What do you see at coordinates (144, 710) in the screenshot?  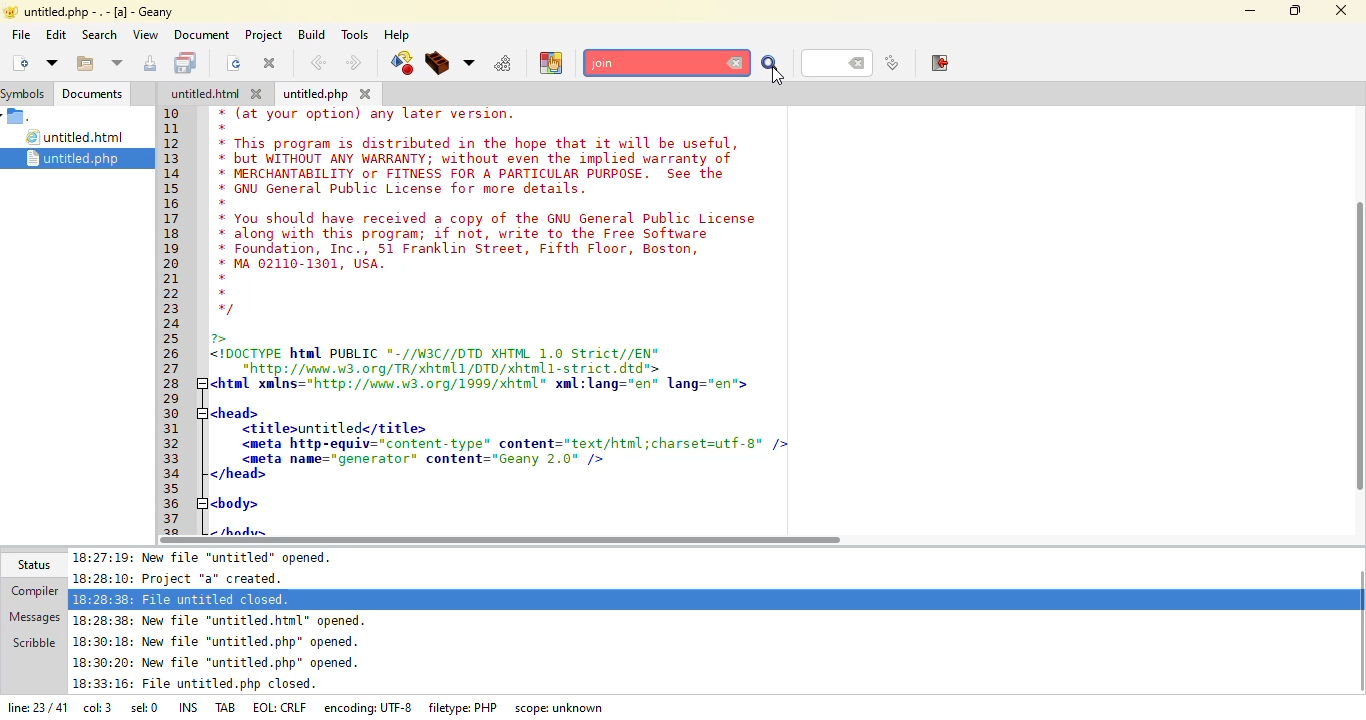 I see `sel:0` at bounding box center [144, 710].